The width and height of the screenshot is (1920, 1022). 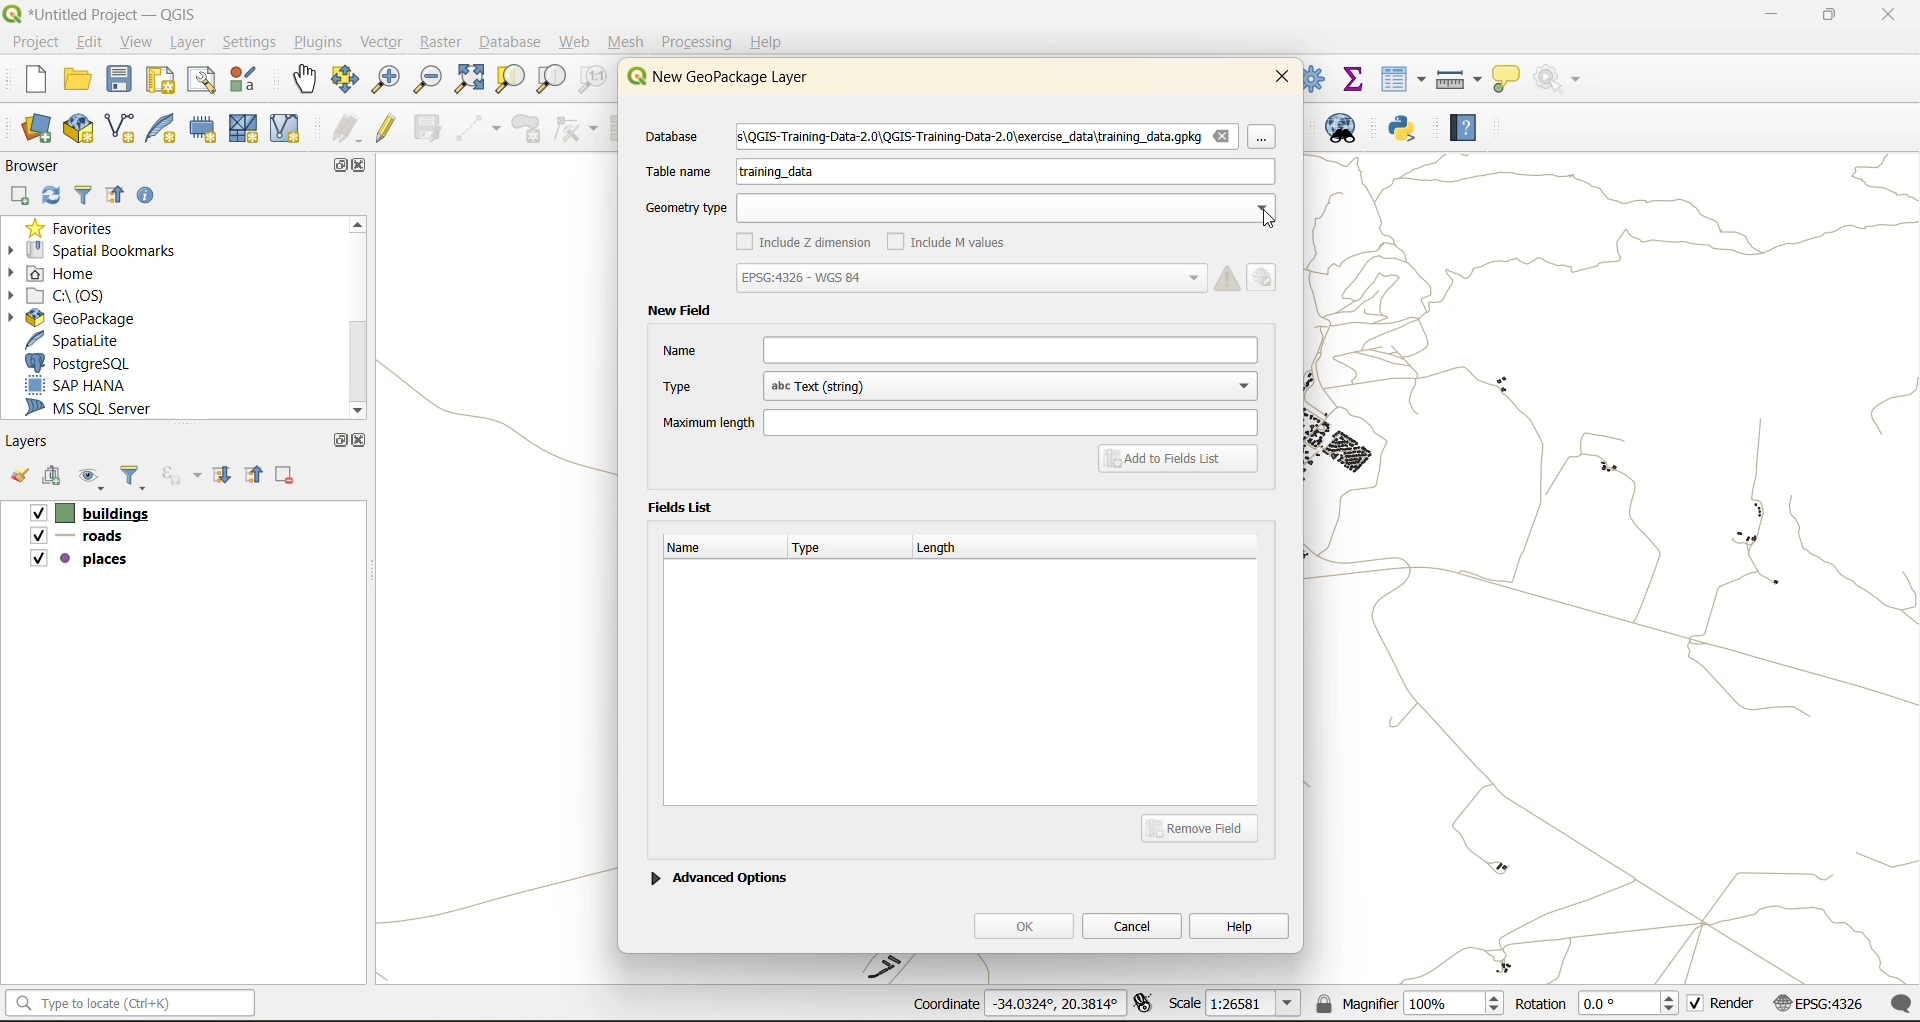 What do you see at coordinates (131, 1007) in the screenshot?
I see `Type to locate (Ctrl+K)(status bar)` at bounding box center [131, 1007].